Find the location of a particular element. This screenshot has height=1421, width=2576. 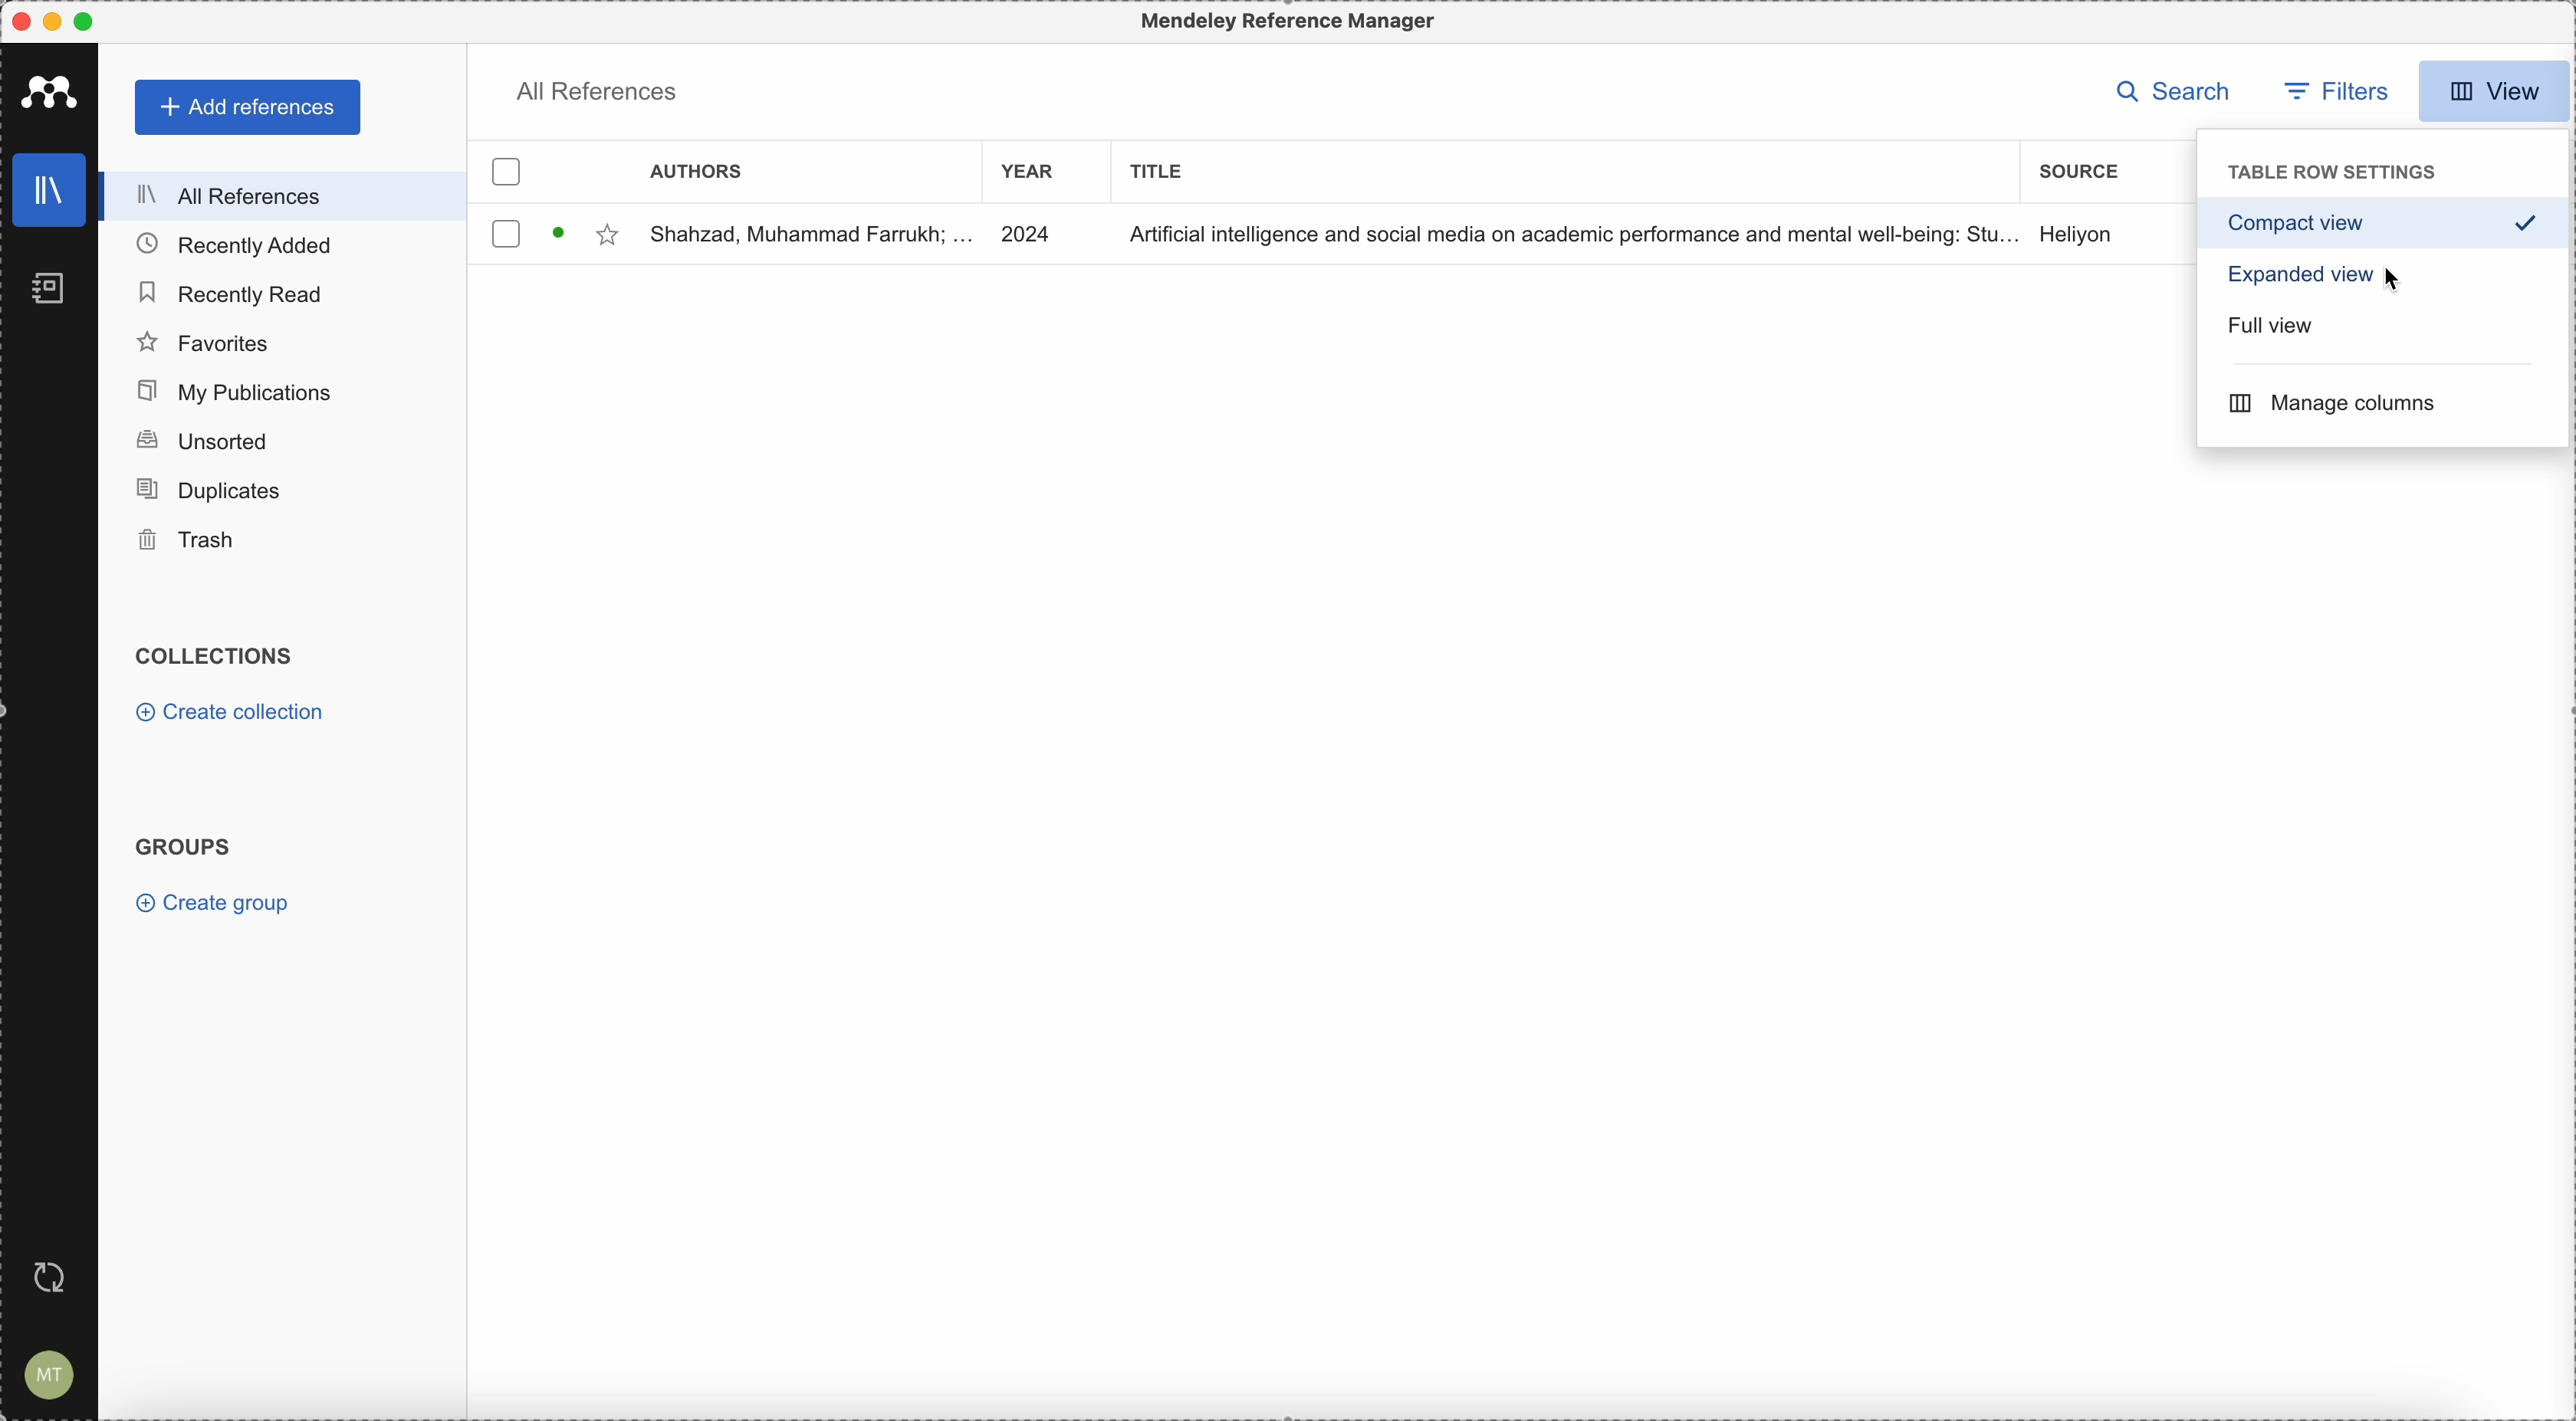

favorites is located at coordinates (205, 343).